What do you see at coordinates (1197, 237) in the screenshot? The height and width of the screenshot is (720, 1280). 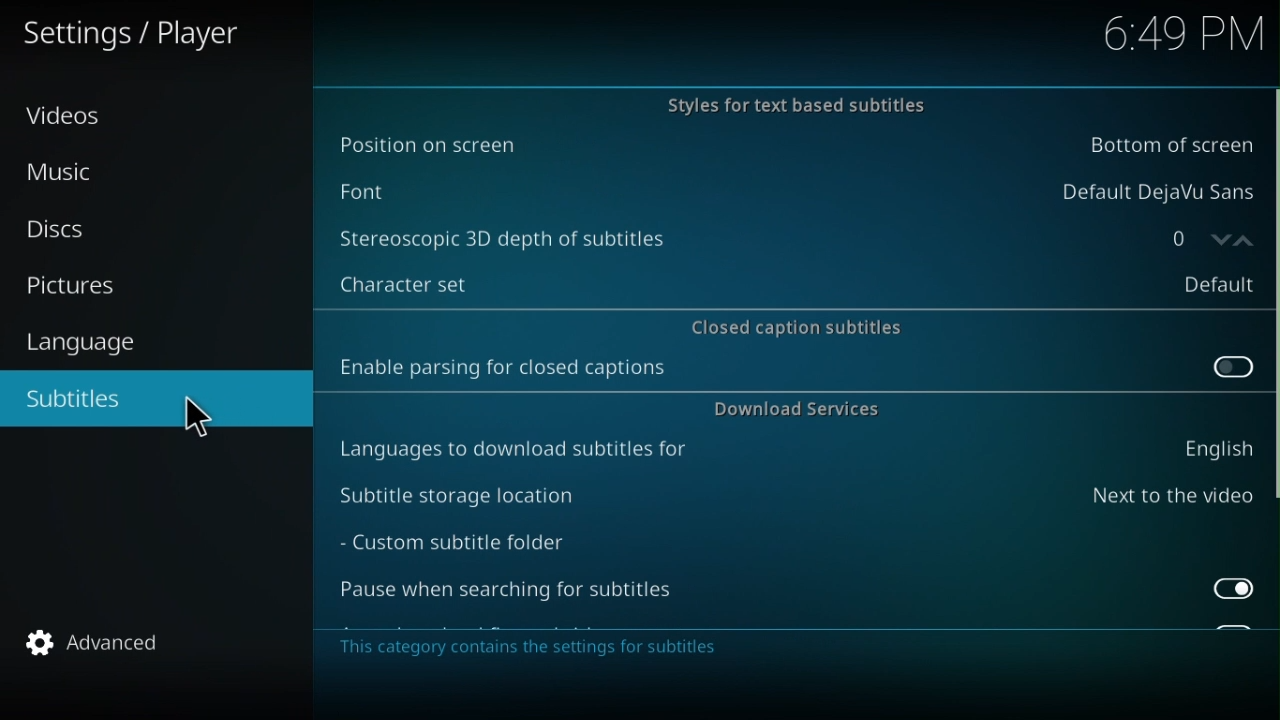 I see `number input` at bounding box center [1197, 237].